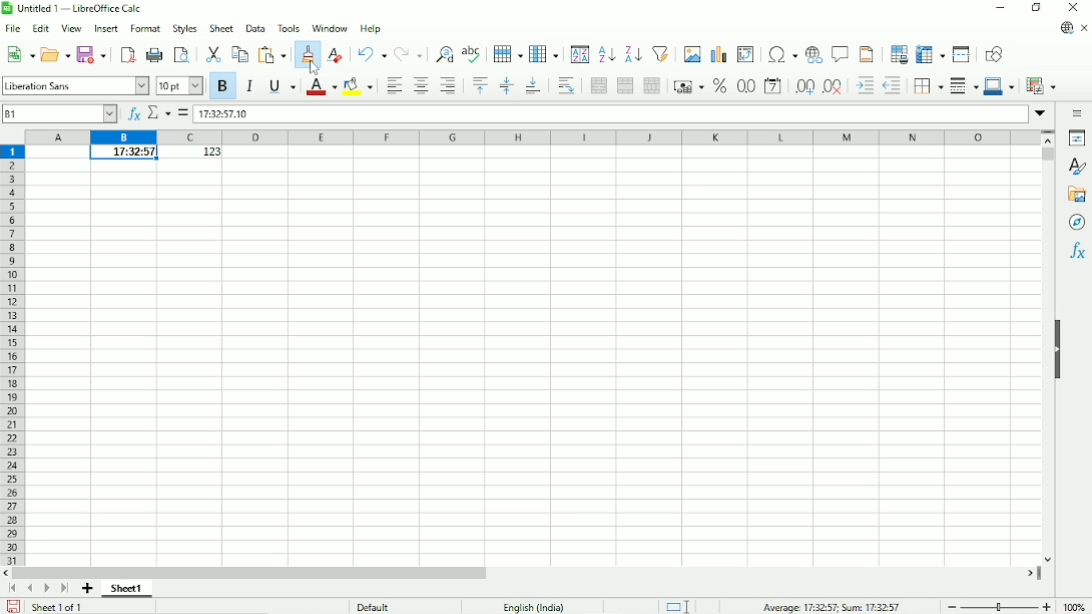 The height and width of the screenshot is (614, 1092). I want to click on Insert image, so click(693, 54).